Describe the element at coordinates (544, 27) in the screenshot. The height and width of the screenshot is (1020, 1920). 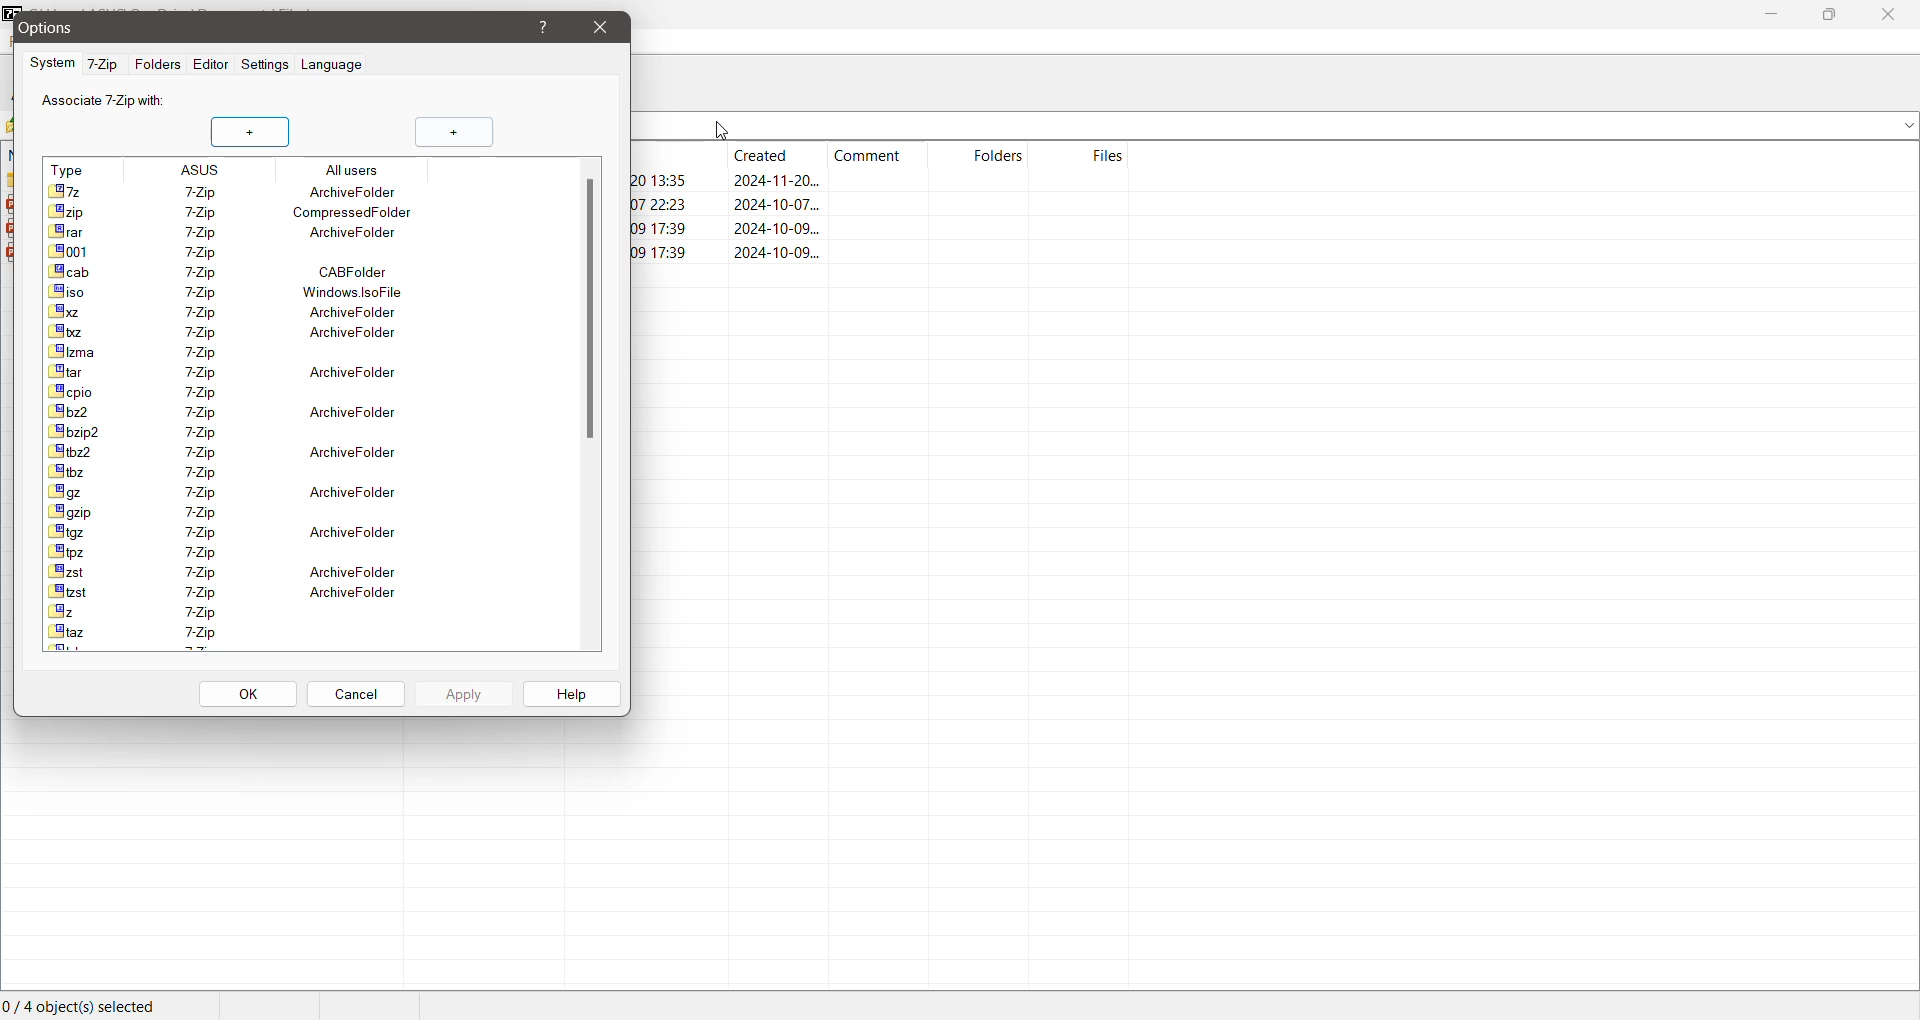
I see `Help` at that location.